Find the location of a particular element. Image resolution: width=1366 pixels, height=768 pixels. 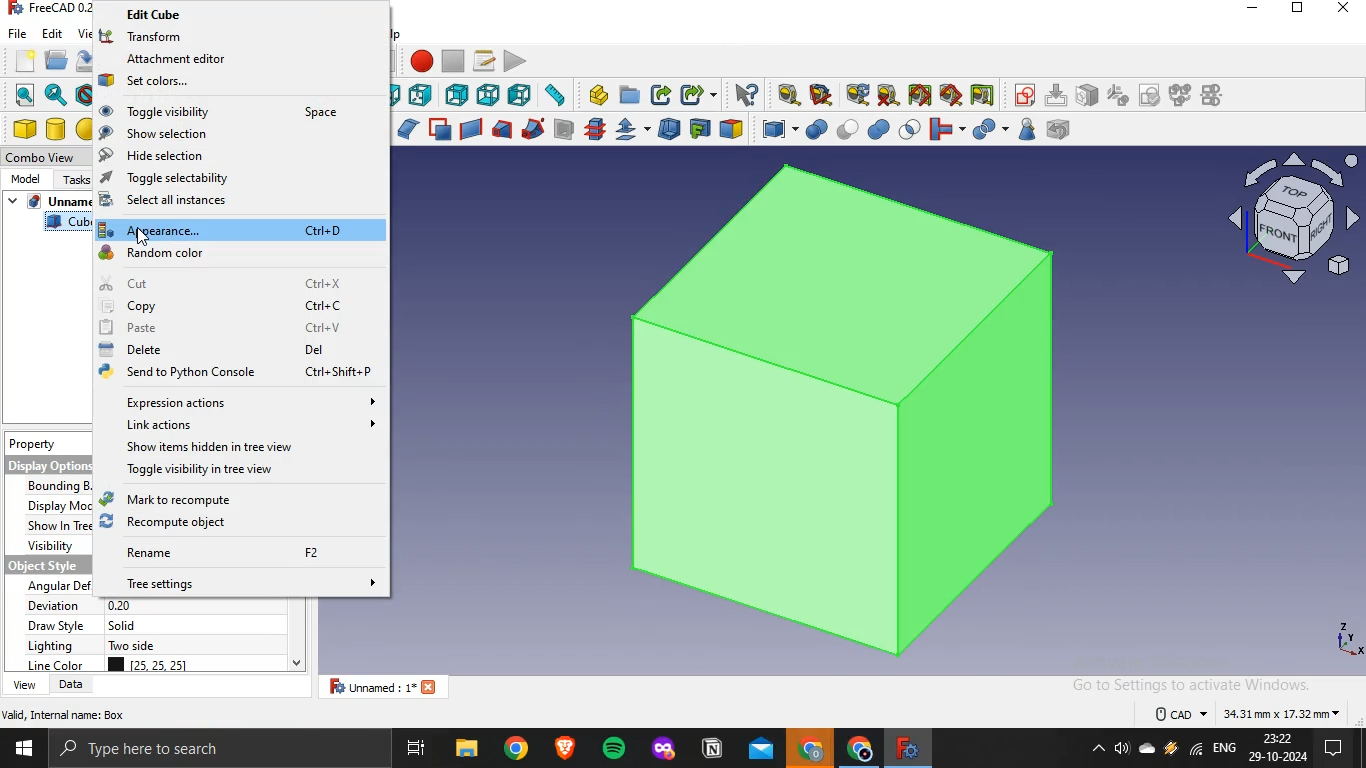

create folder is located at coordinates (631, 94).